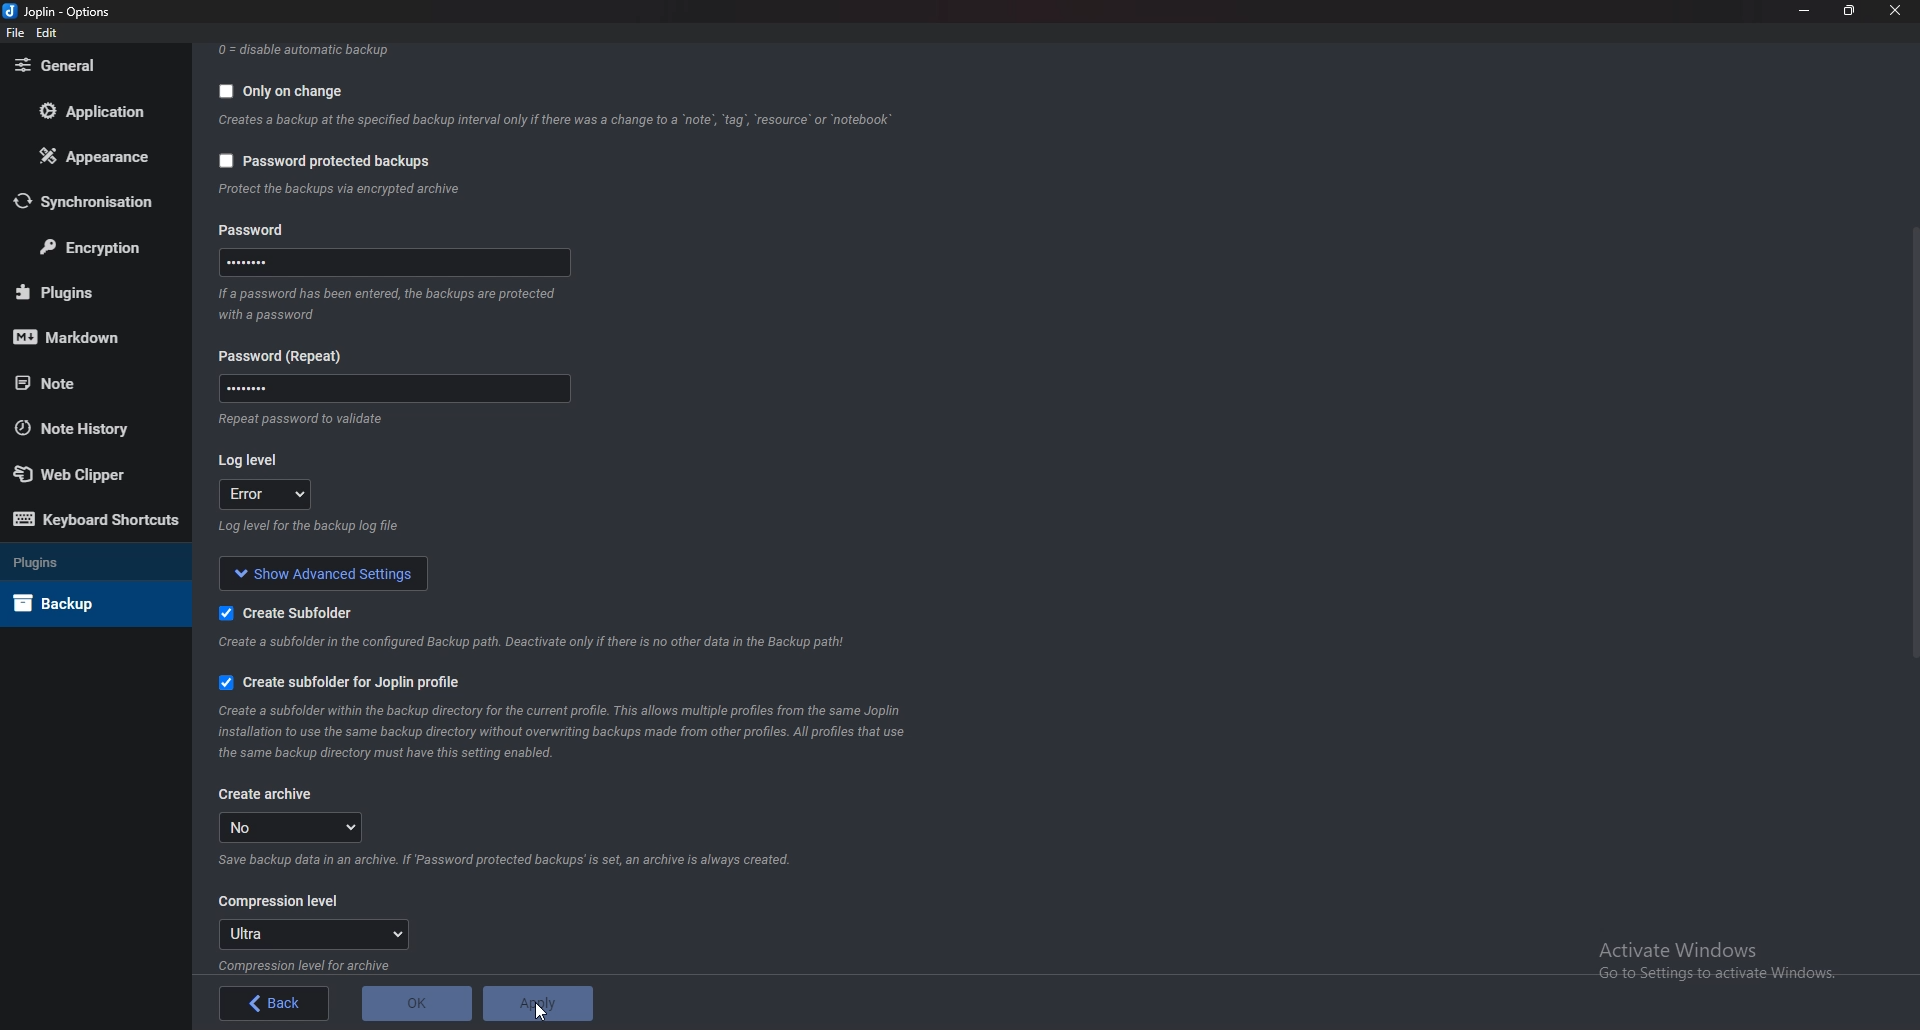  What do you see at coordinates (87, 602) in the screenshot?
I see `Back up` at bounding box center [87, 602].